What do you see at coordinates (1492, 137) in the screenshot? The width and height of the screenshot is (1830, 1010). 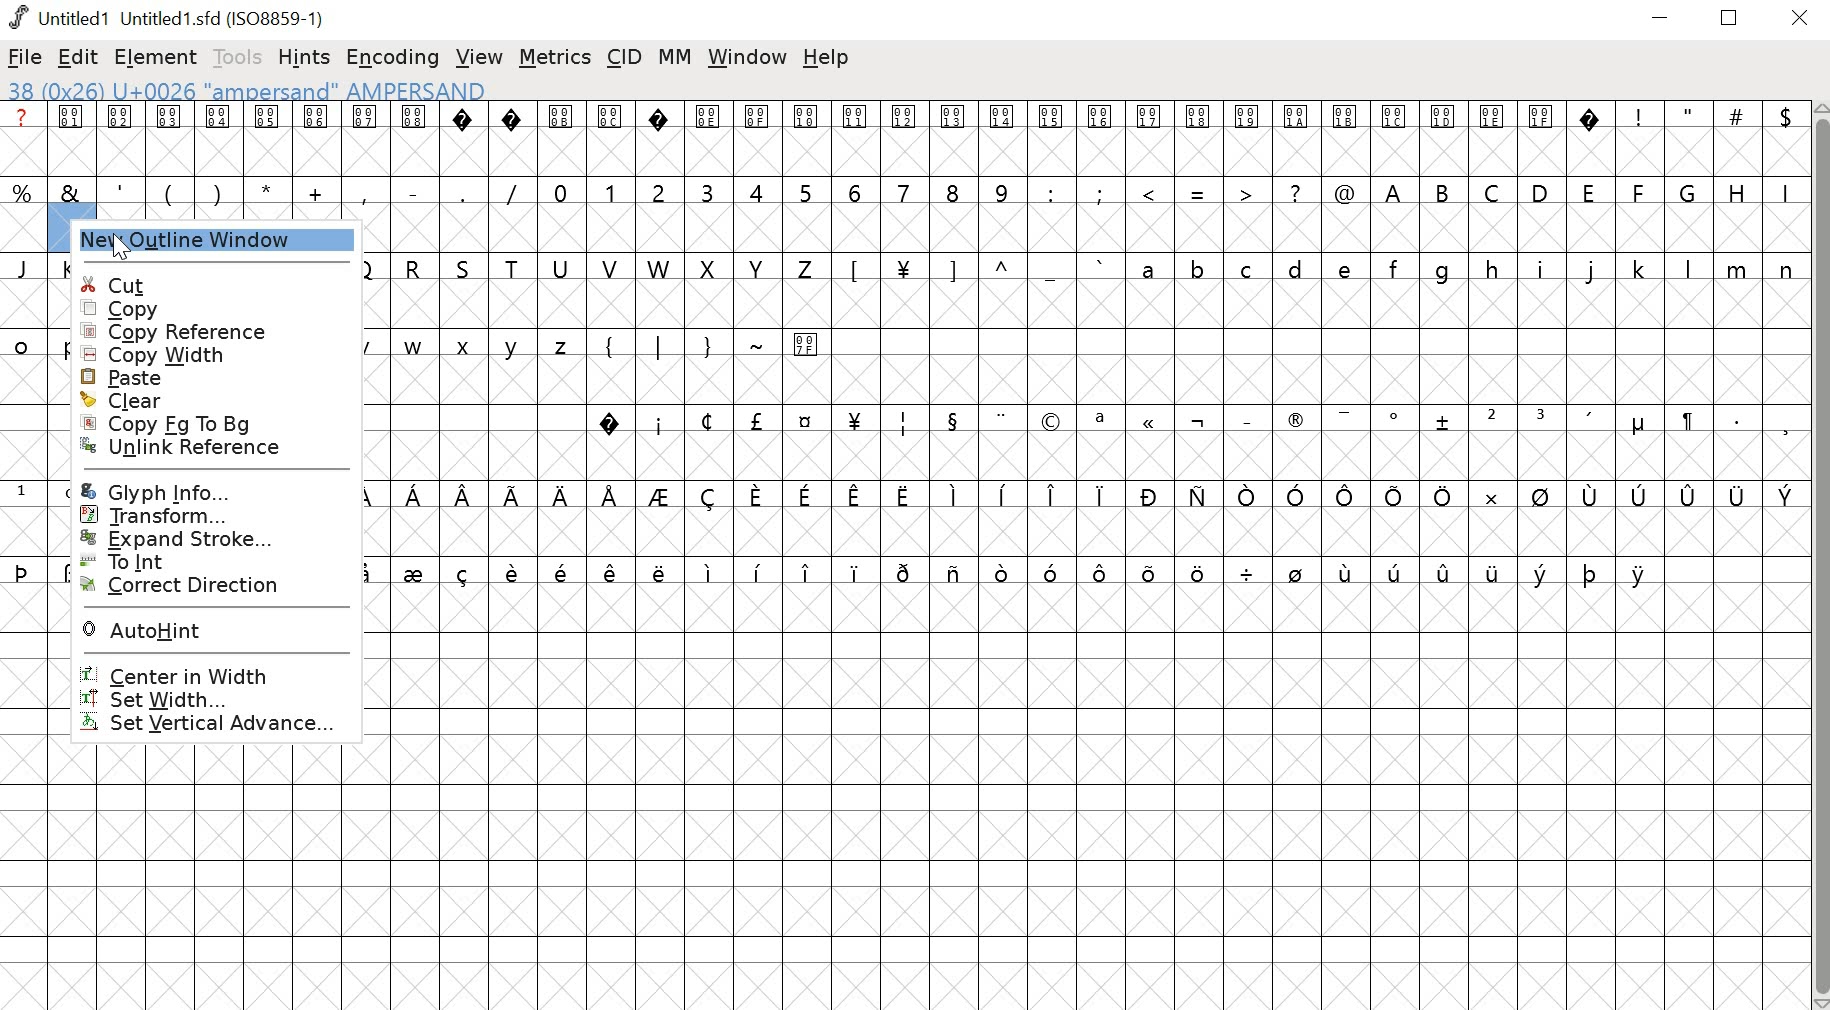 I see `001E` at bounding box center [1492, 137].